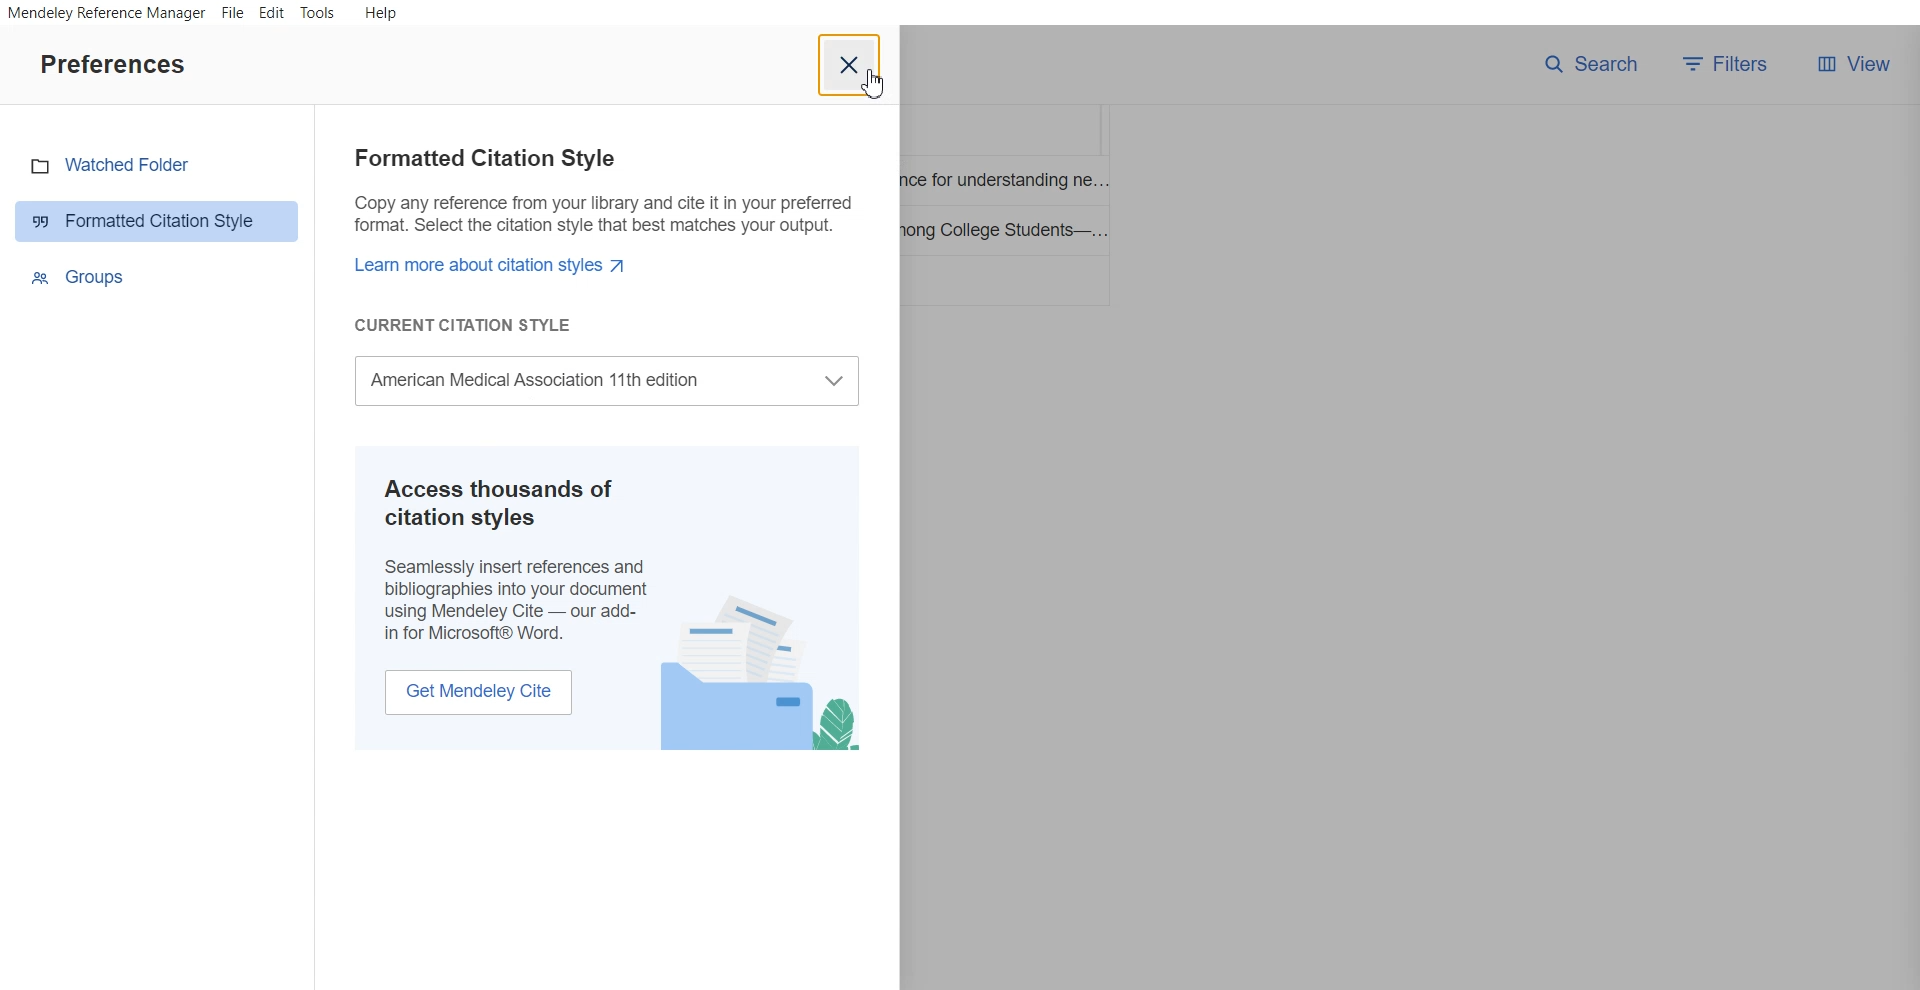 This screenshot has height=990, width=1920. I want to click on File, so click(233, 13).